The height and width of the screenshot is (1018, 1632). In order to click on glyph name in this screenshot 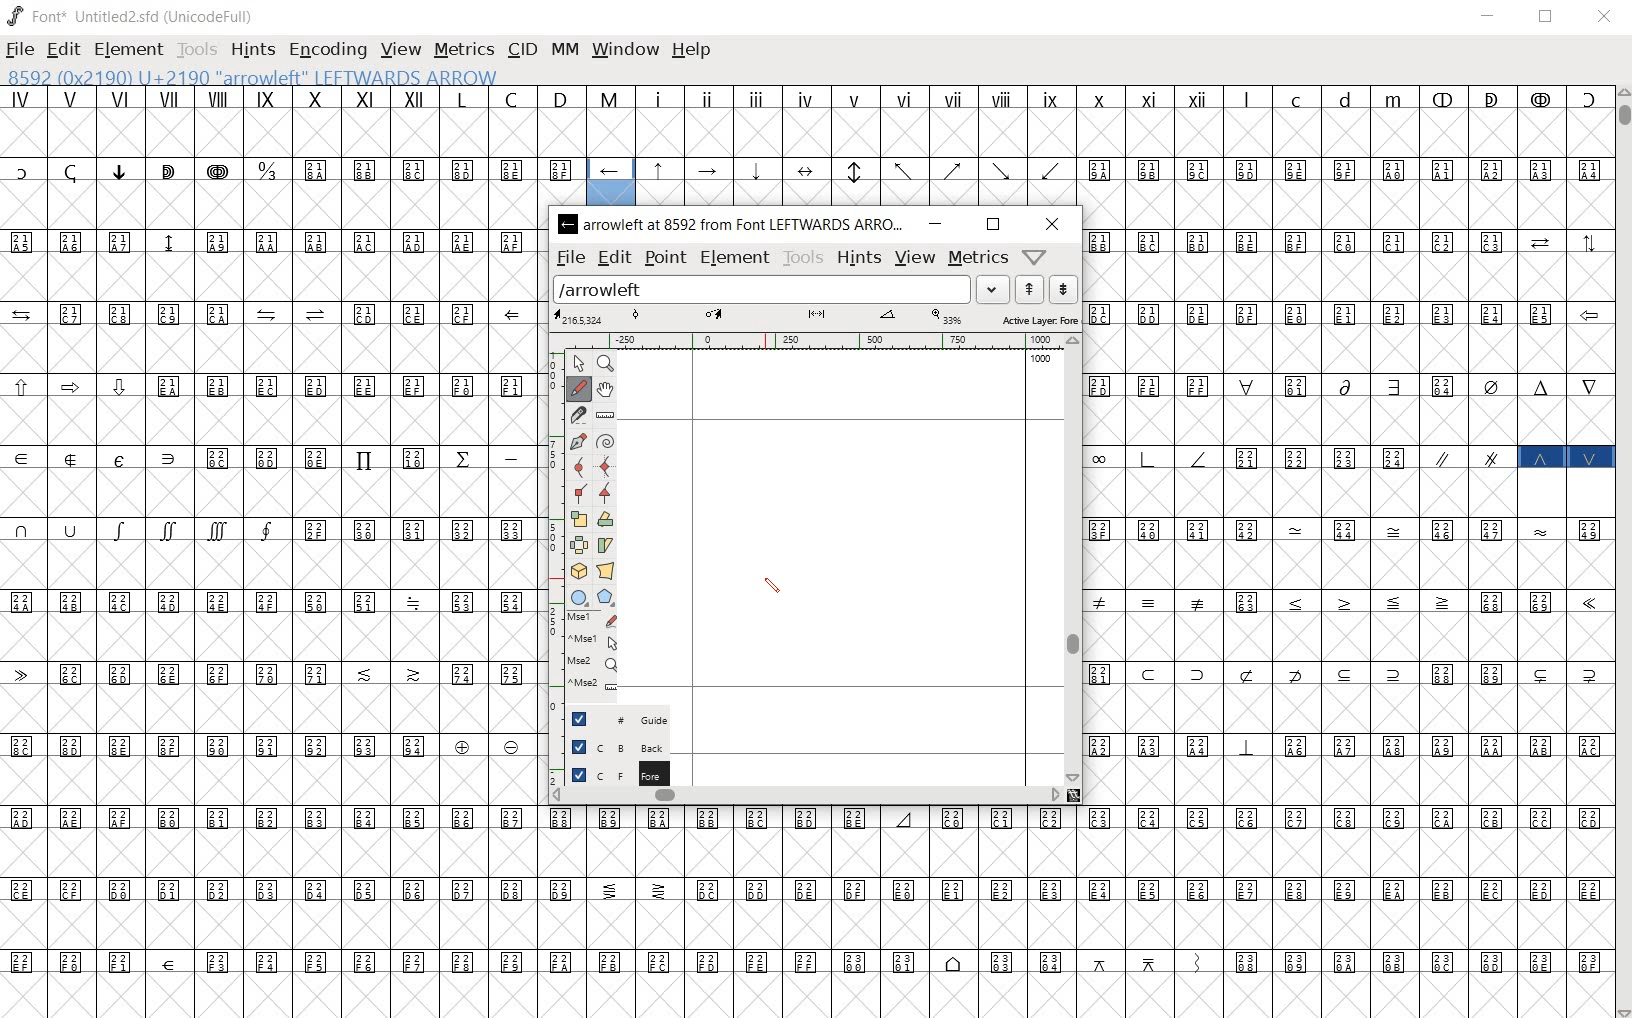, I will do `click(270, 76)`.